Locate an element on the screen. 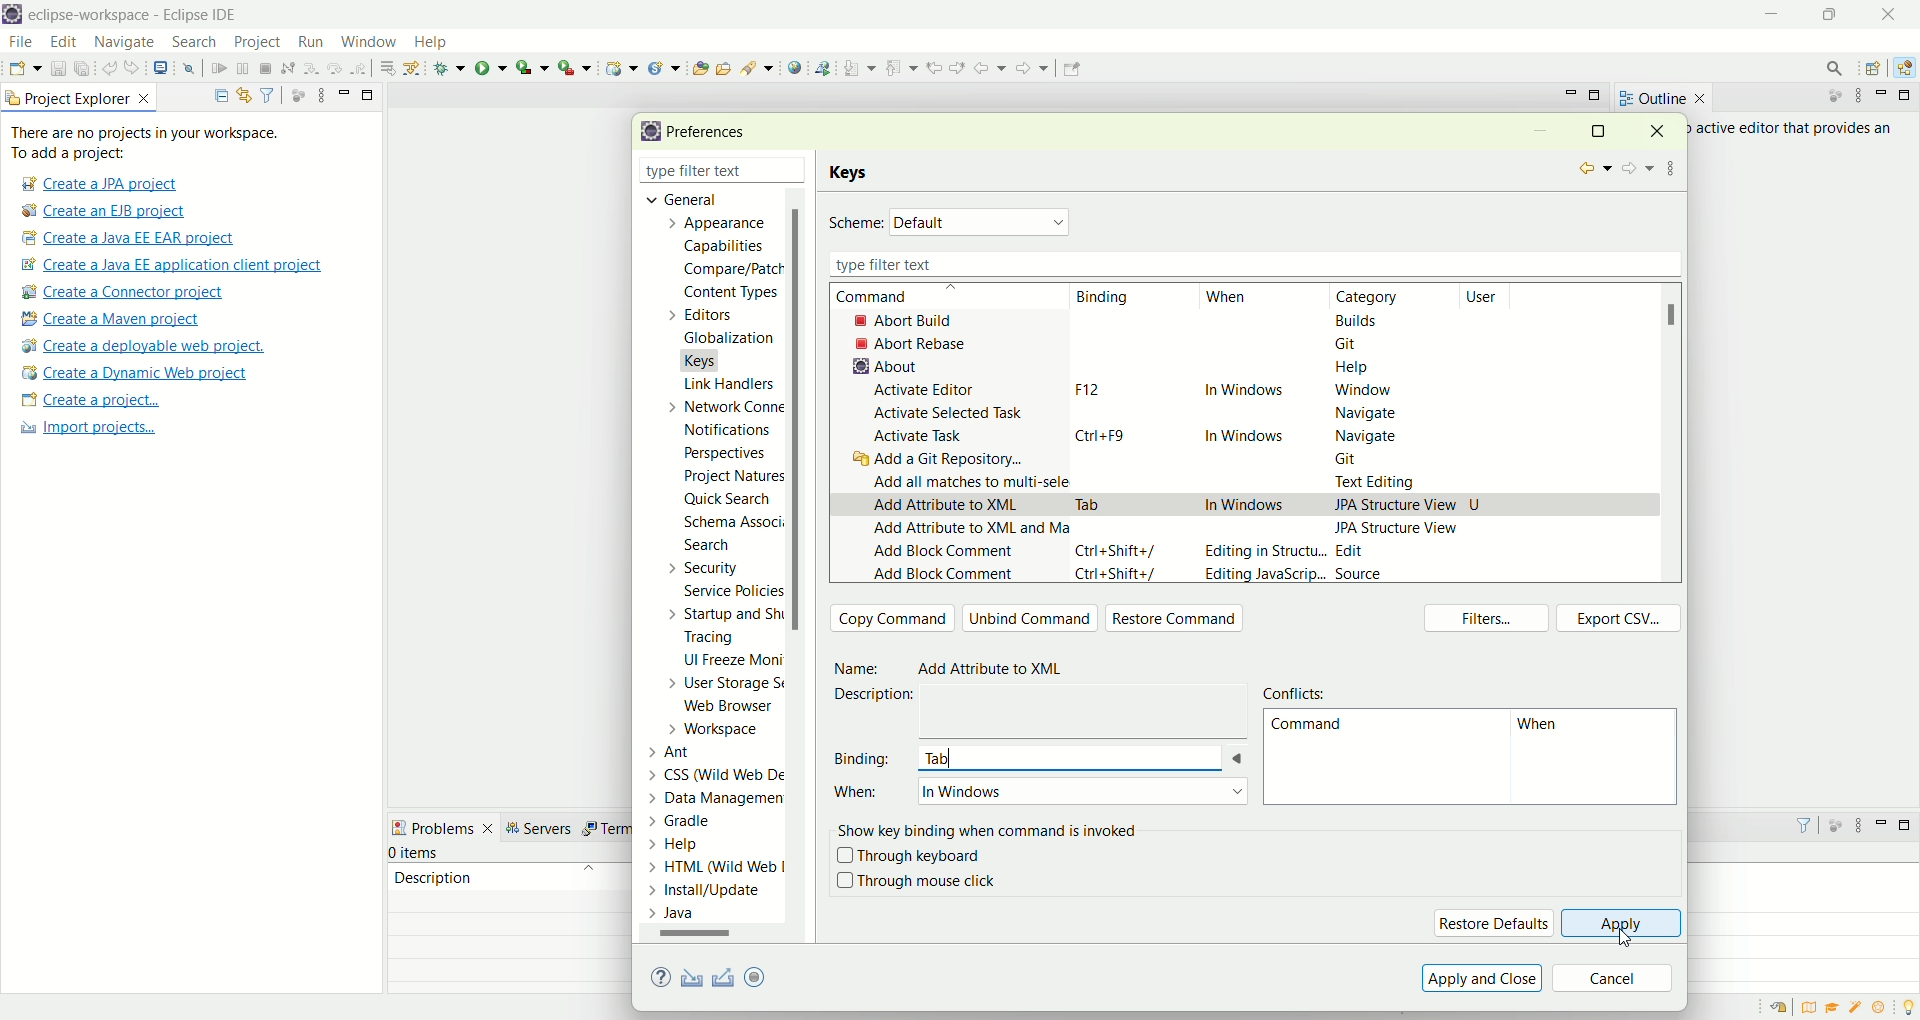 The width and height of the screenshot is (1920, 1020). skip all breakpoints is located at coordinates (192, 69).